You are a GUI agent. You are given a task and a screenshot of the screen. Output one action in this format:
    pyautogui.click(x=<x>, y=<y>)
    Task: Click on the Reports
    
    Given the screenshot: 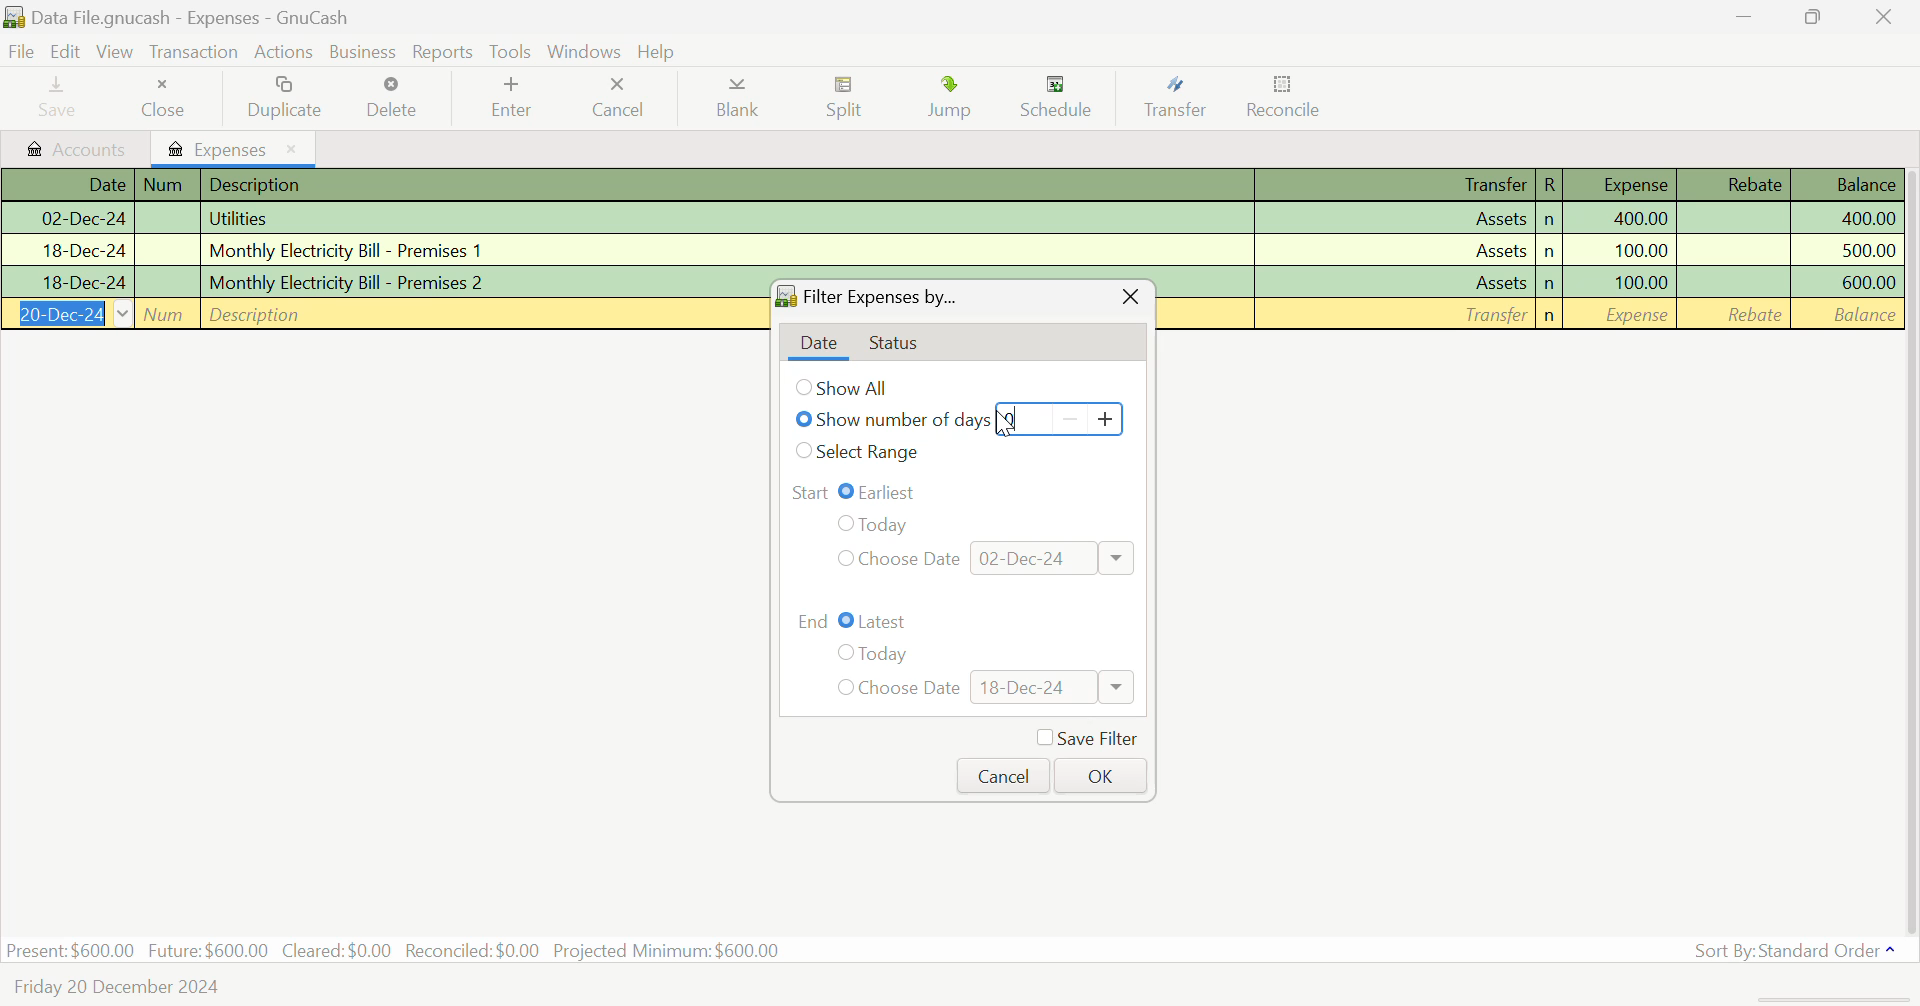 What is the action you would take?
    pyautogui.click(x=442, y=49)
    